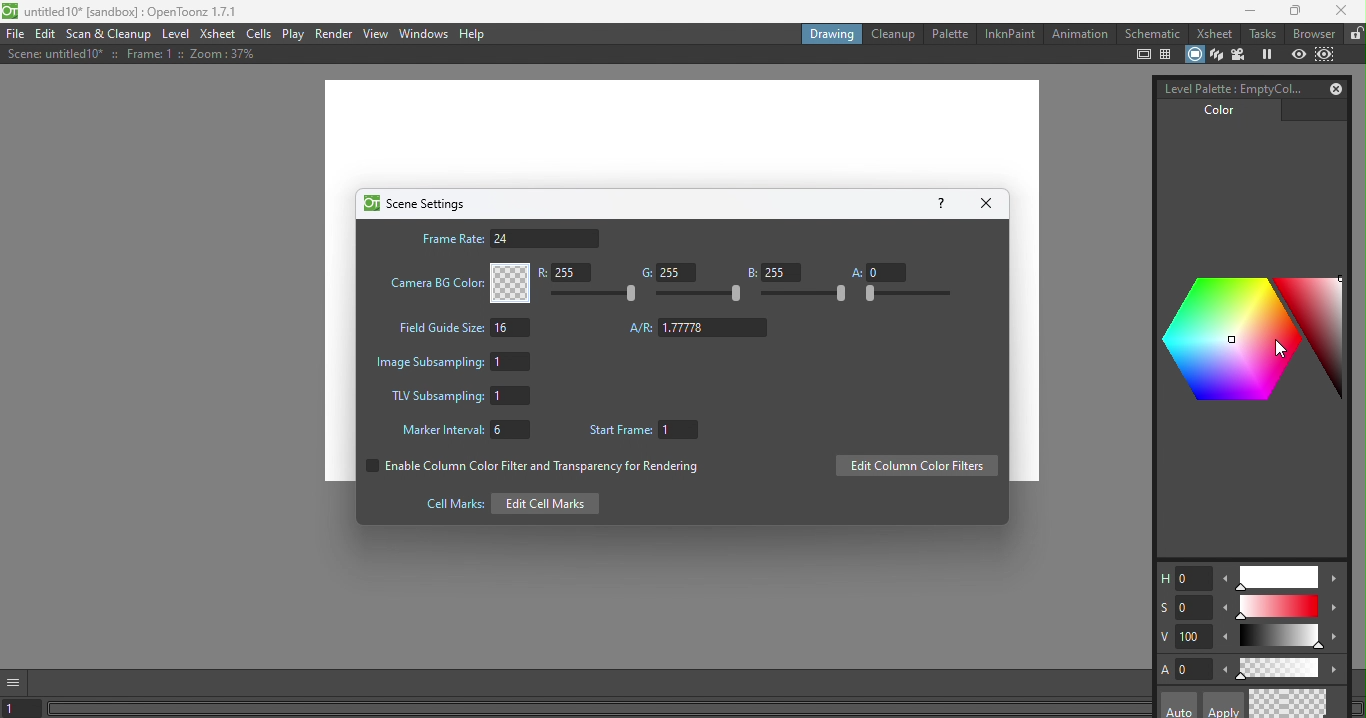 This screenshot has height=718, width=1366. I want to click on Horizontal scroll bar, so click(600, 710).